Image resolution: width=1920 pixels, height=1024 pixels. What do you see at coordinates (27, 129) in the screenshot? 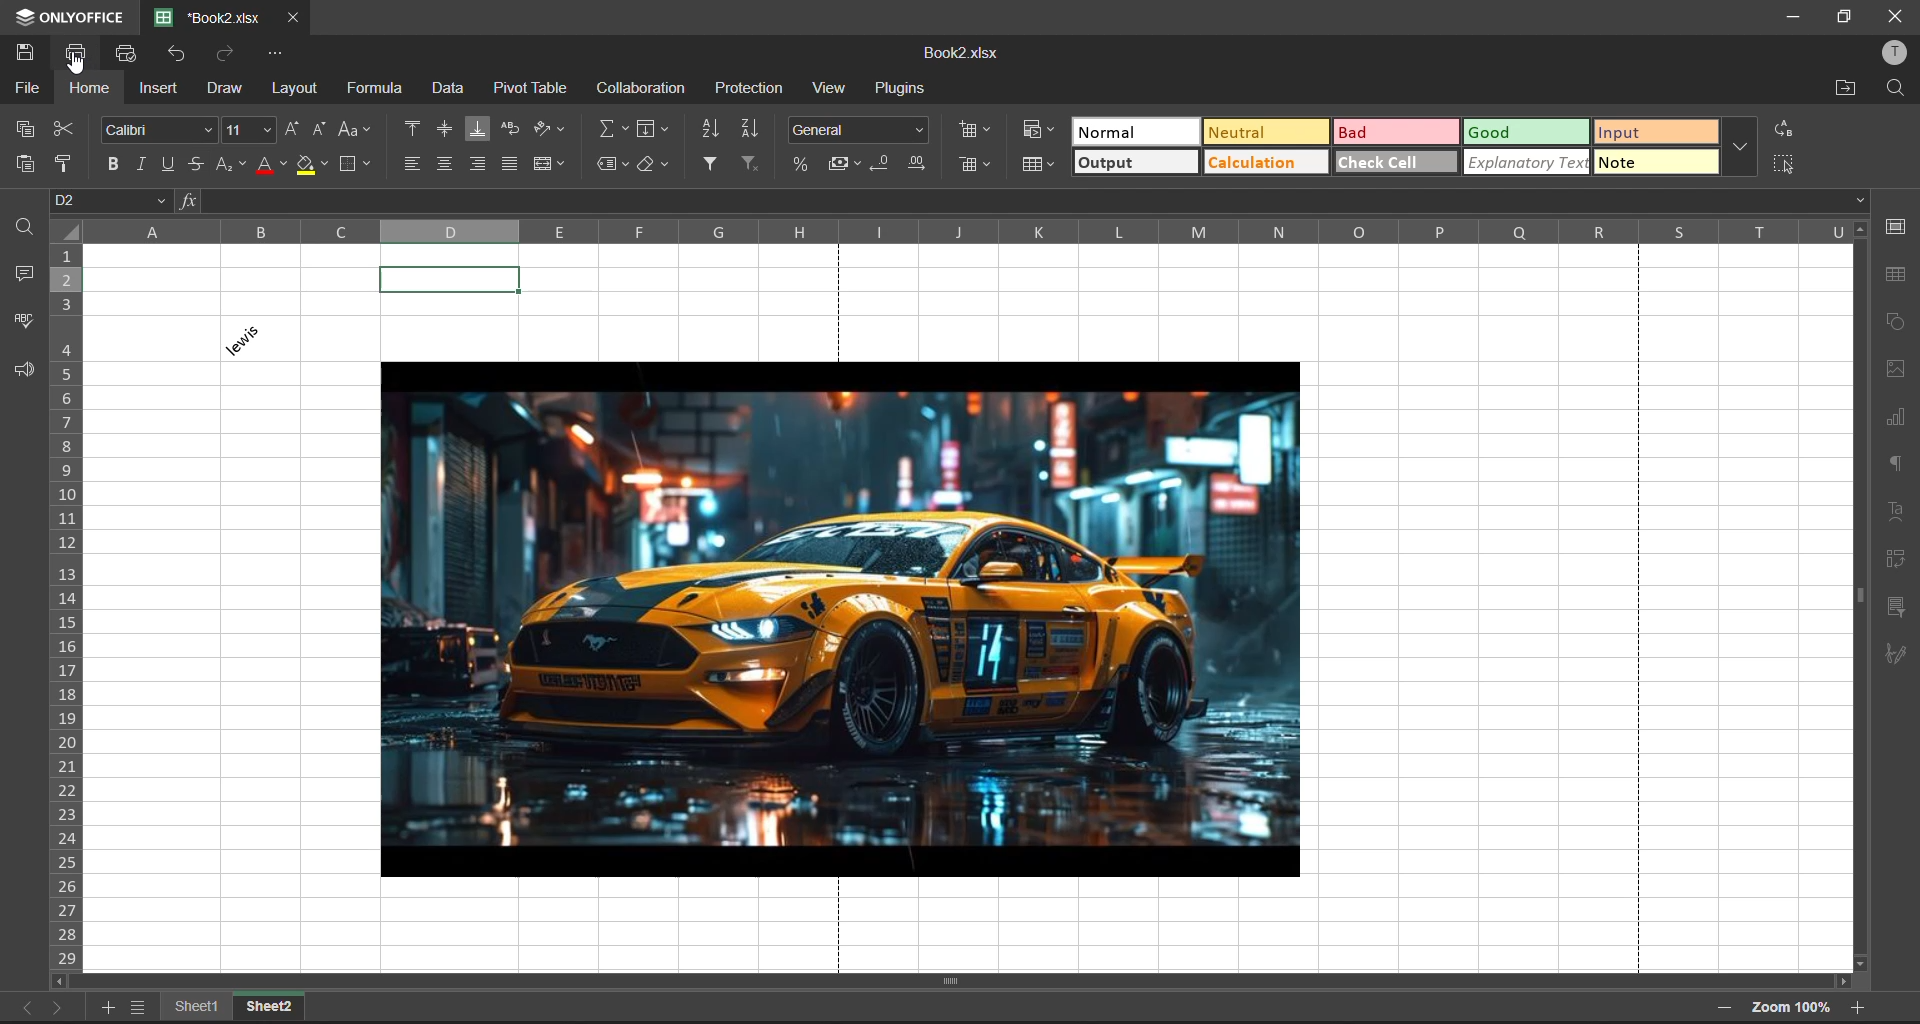
I see `copy` at bounding box center [27, 129].